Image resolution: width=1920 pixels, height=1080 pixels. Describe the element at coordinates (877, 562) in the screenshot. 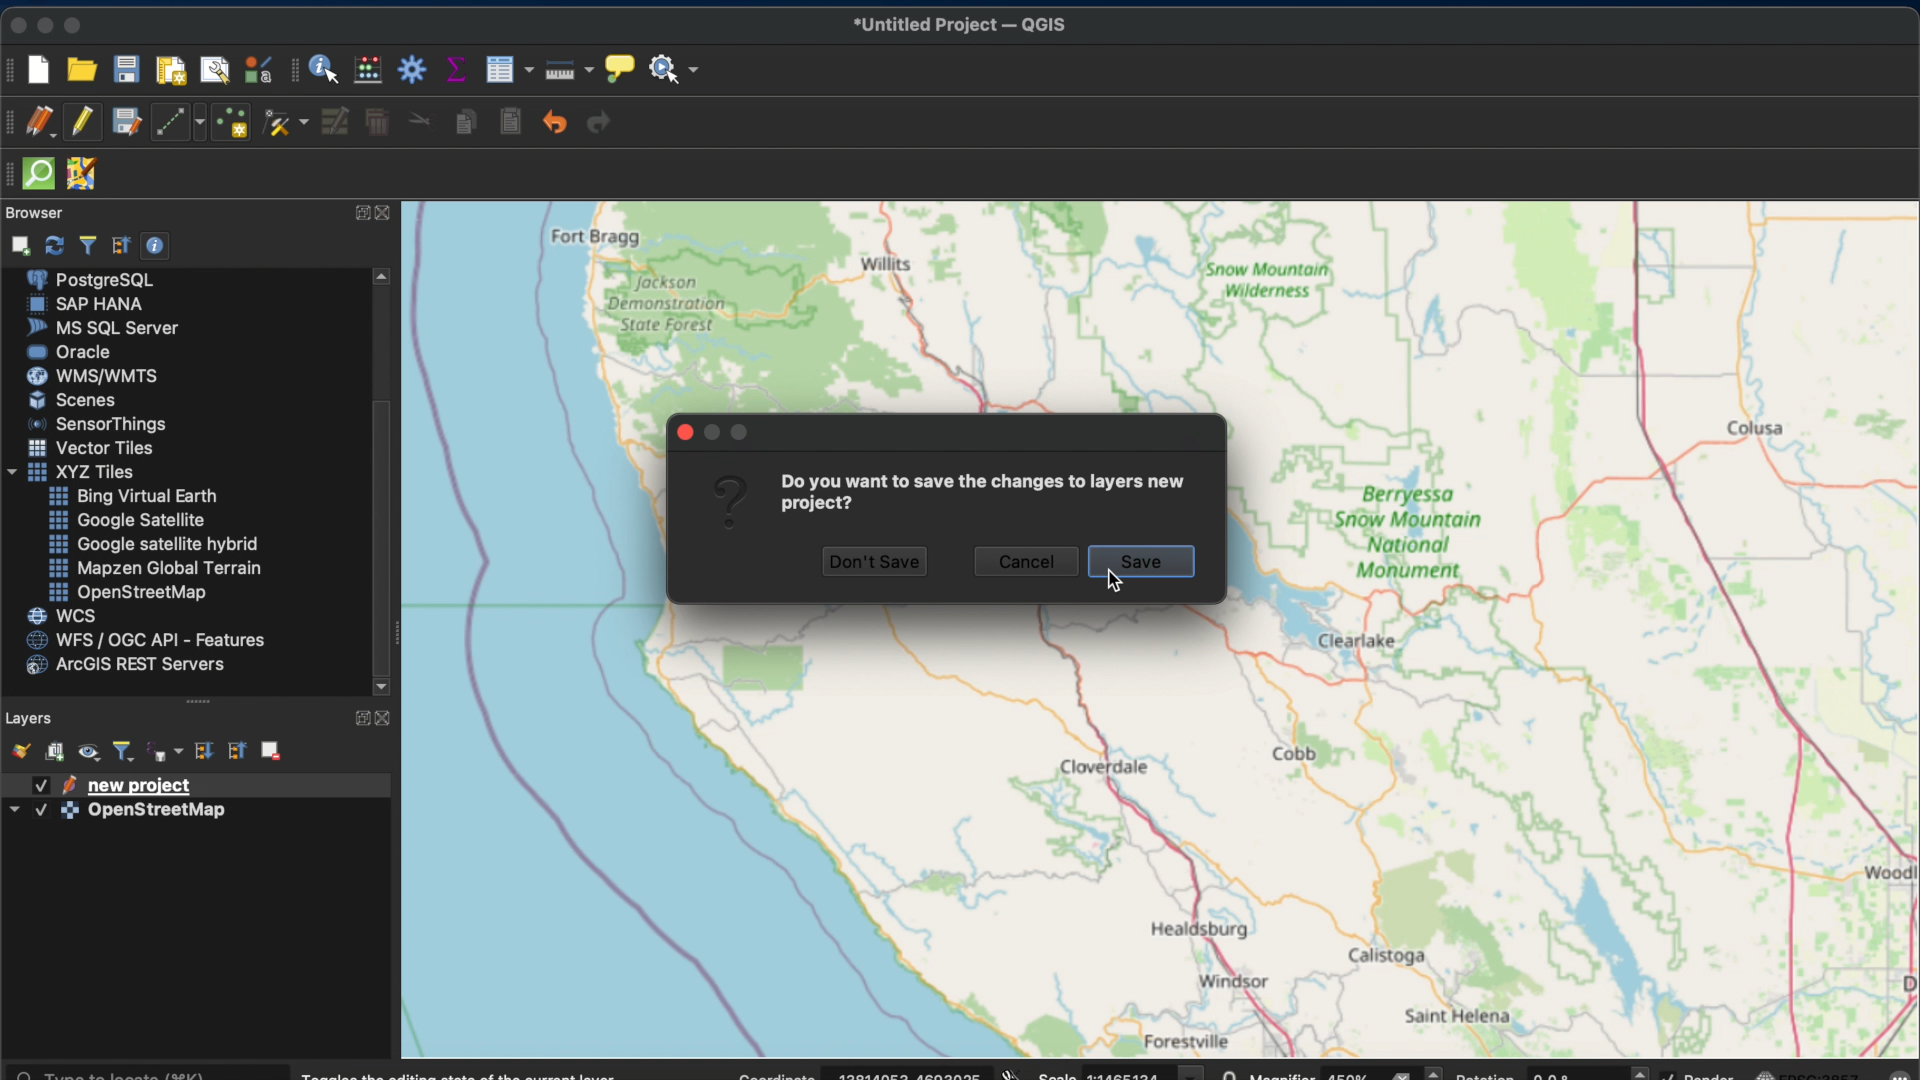

I see `don't save button` at that location.